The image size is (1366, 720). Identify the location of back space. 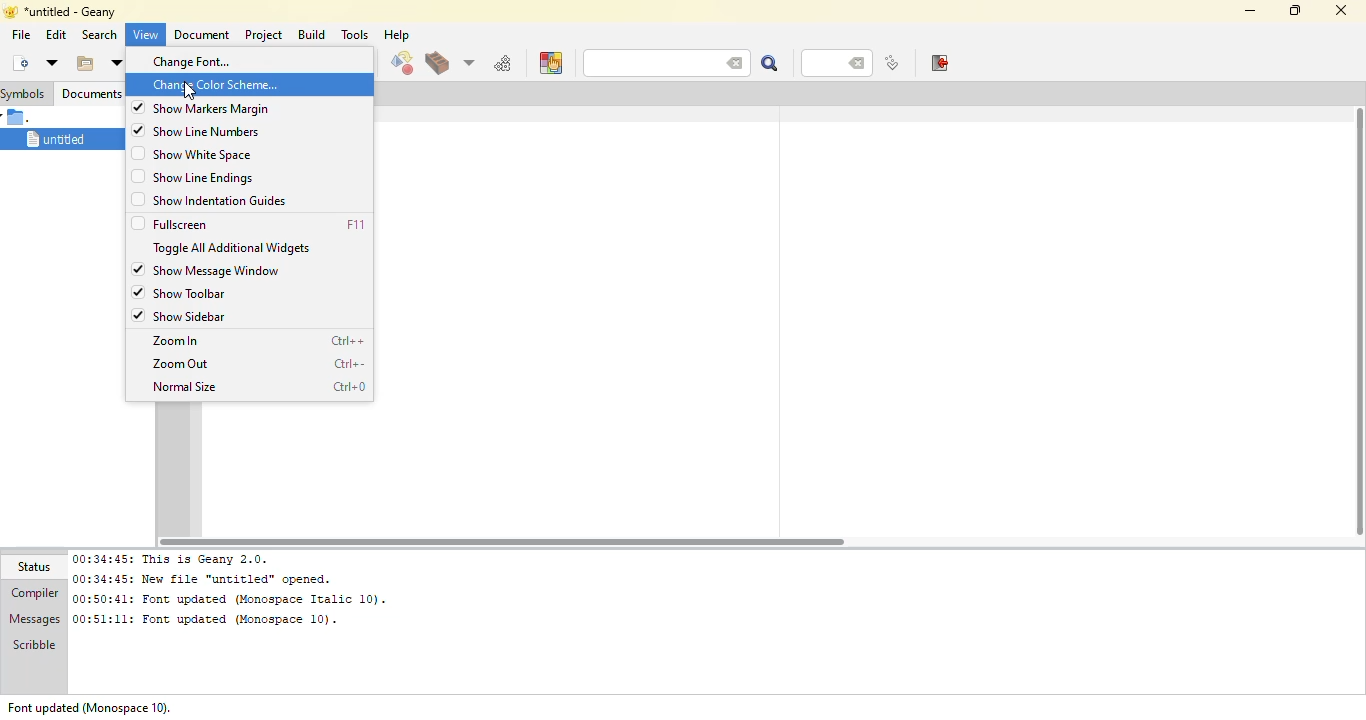
(730, 61).